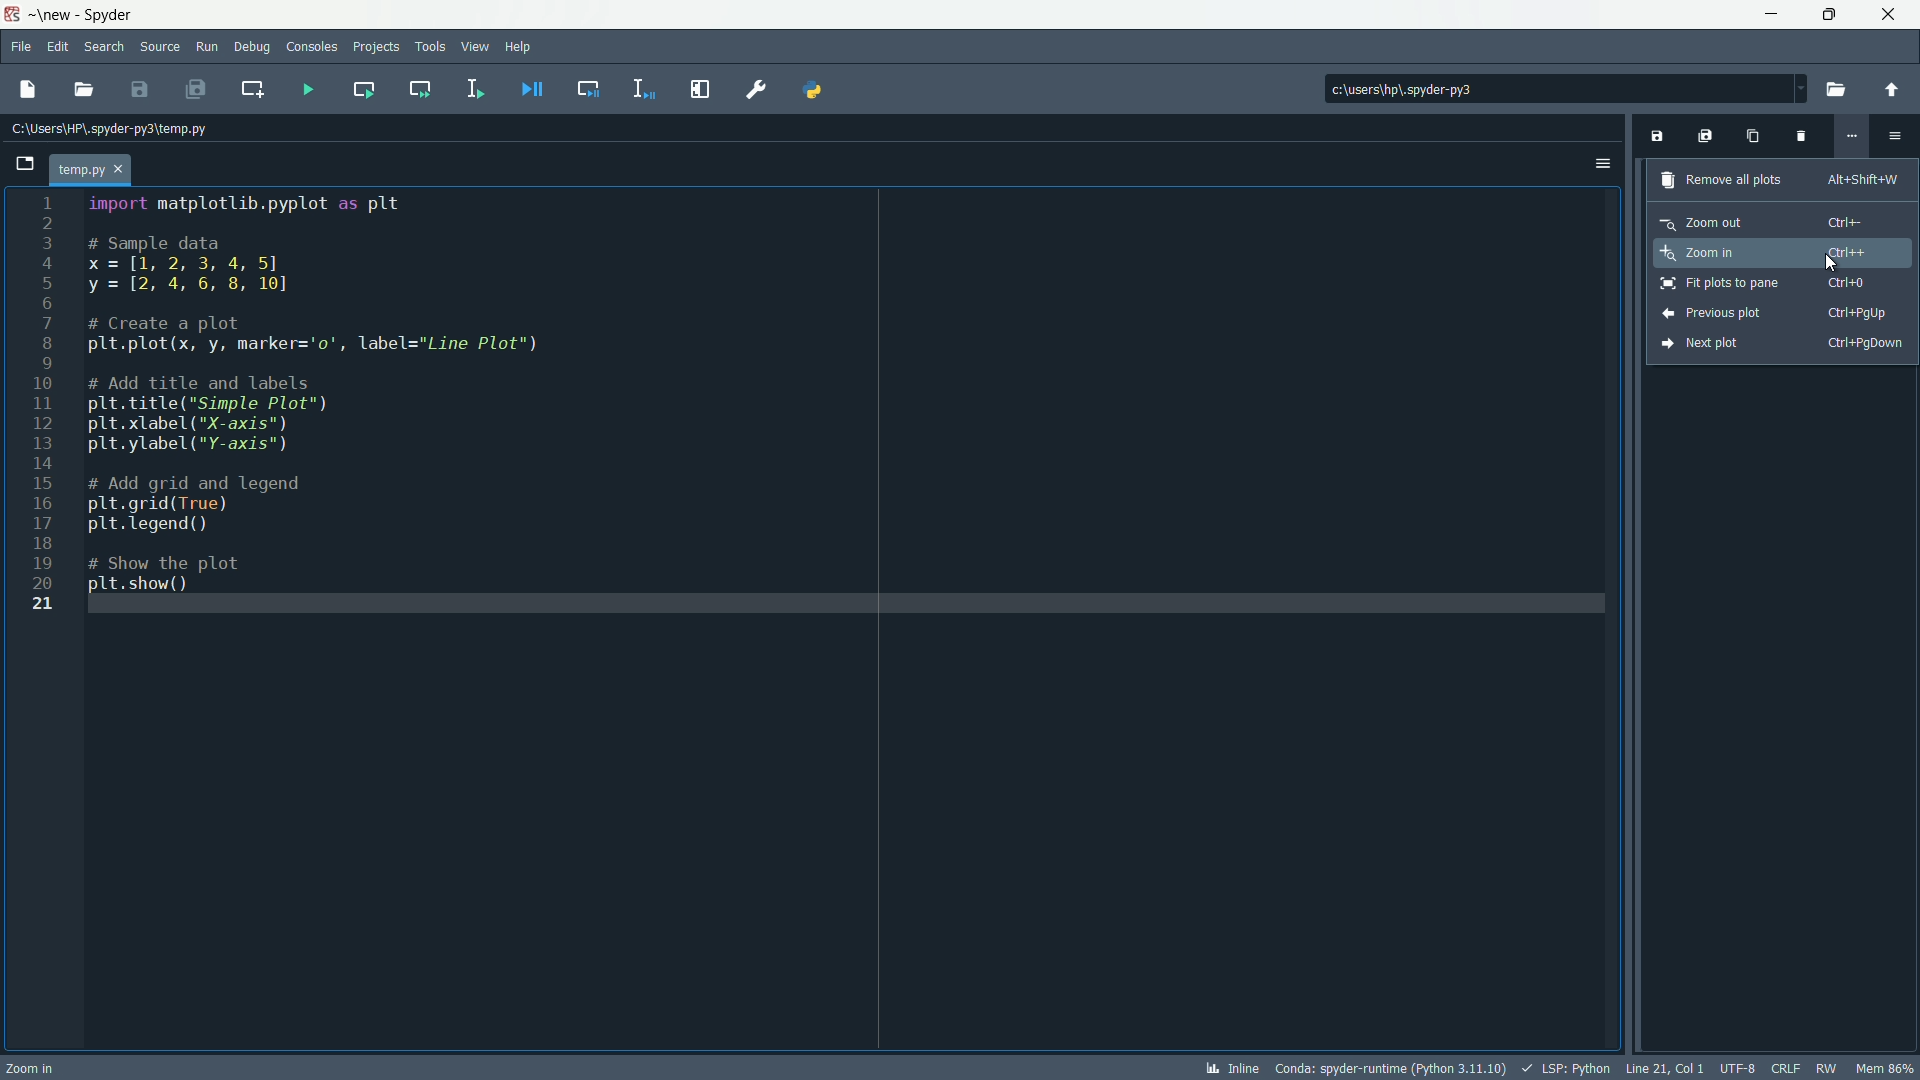 The height and width of the screenshot is (1080, 1920). What do you see at coordinates (1769, 251) in the screenshot?
I see `zoom in` at bounding box center [1769, 251].